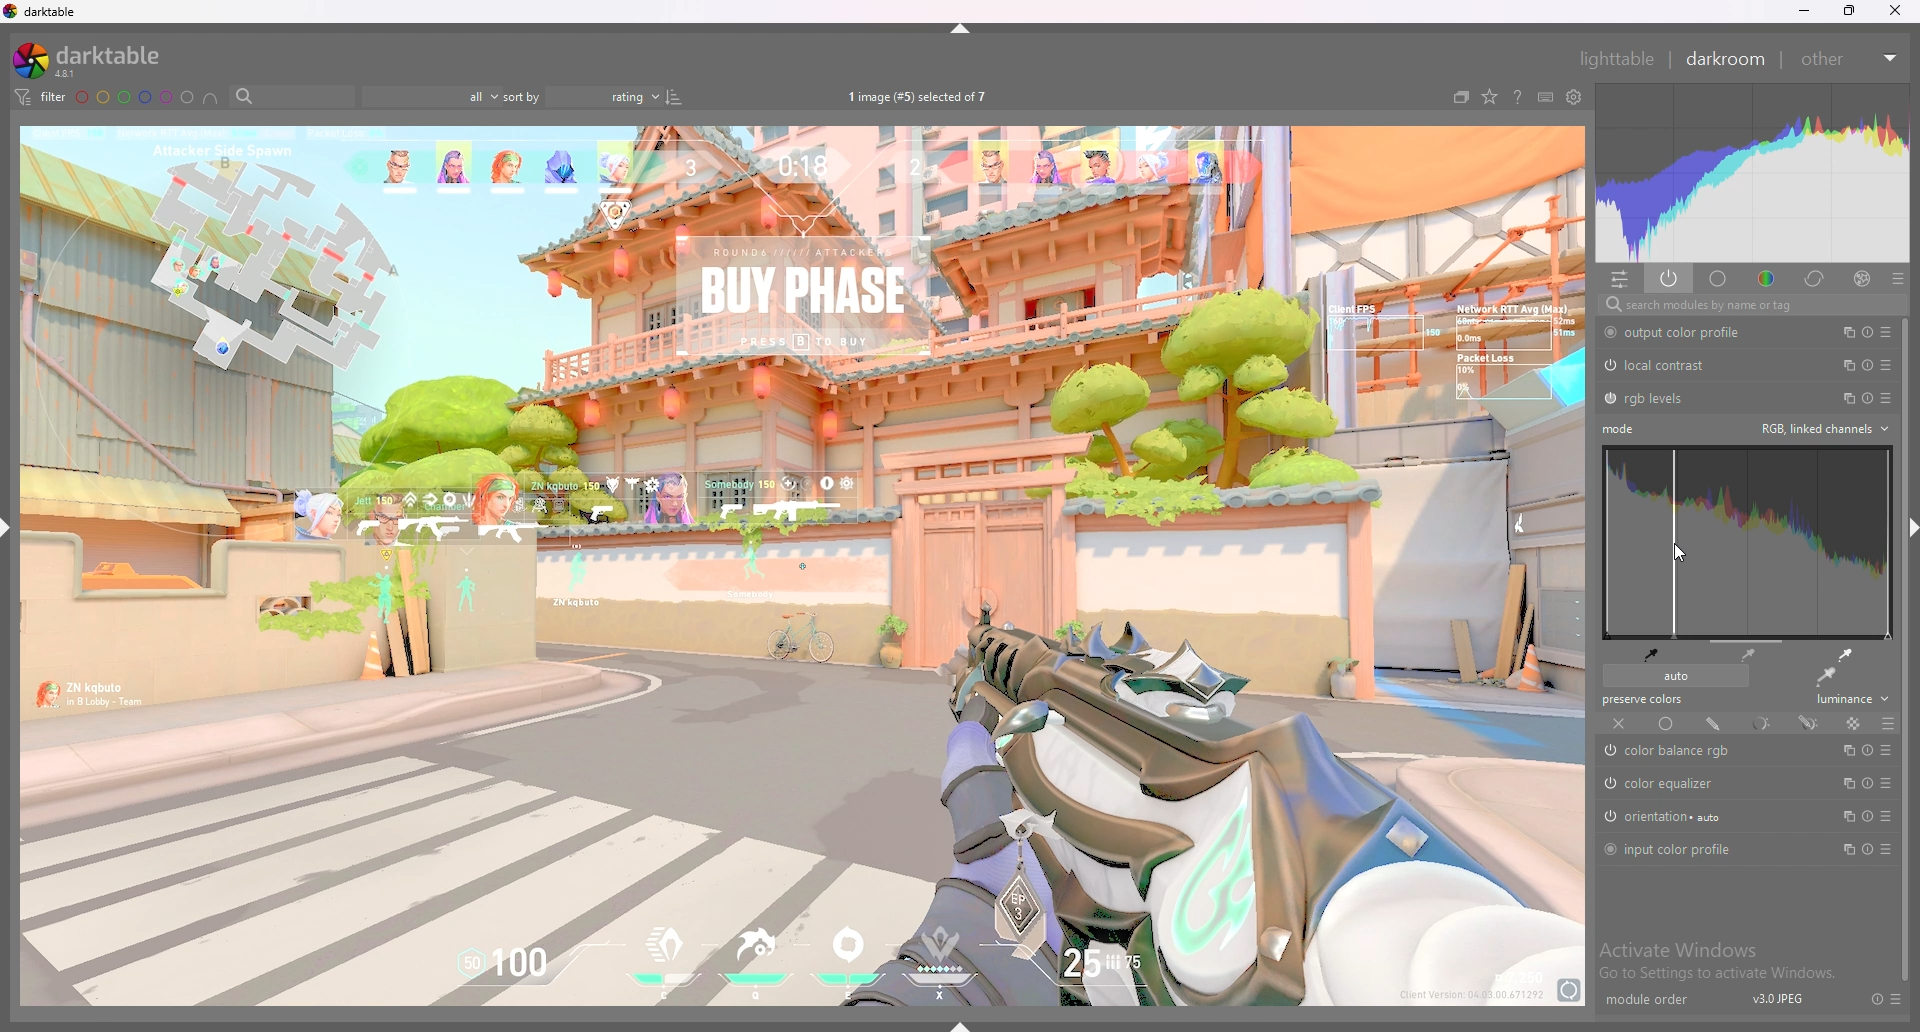 This screenshot has height=1032, width=1920. I want to click on Auto Orientation, so click(1672, 819).